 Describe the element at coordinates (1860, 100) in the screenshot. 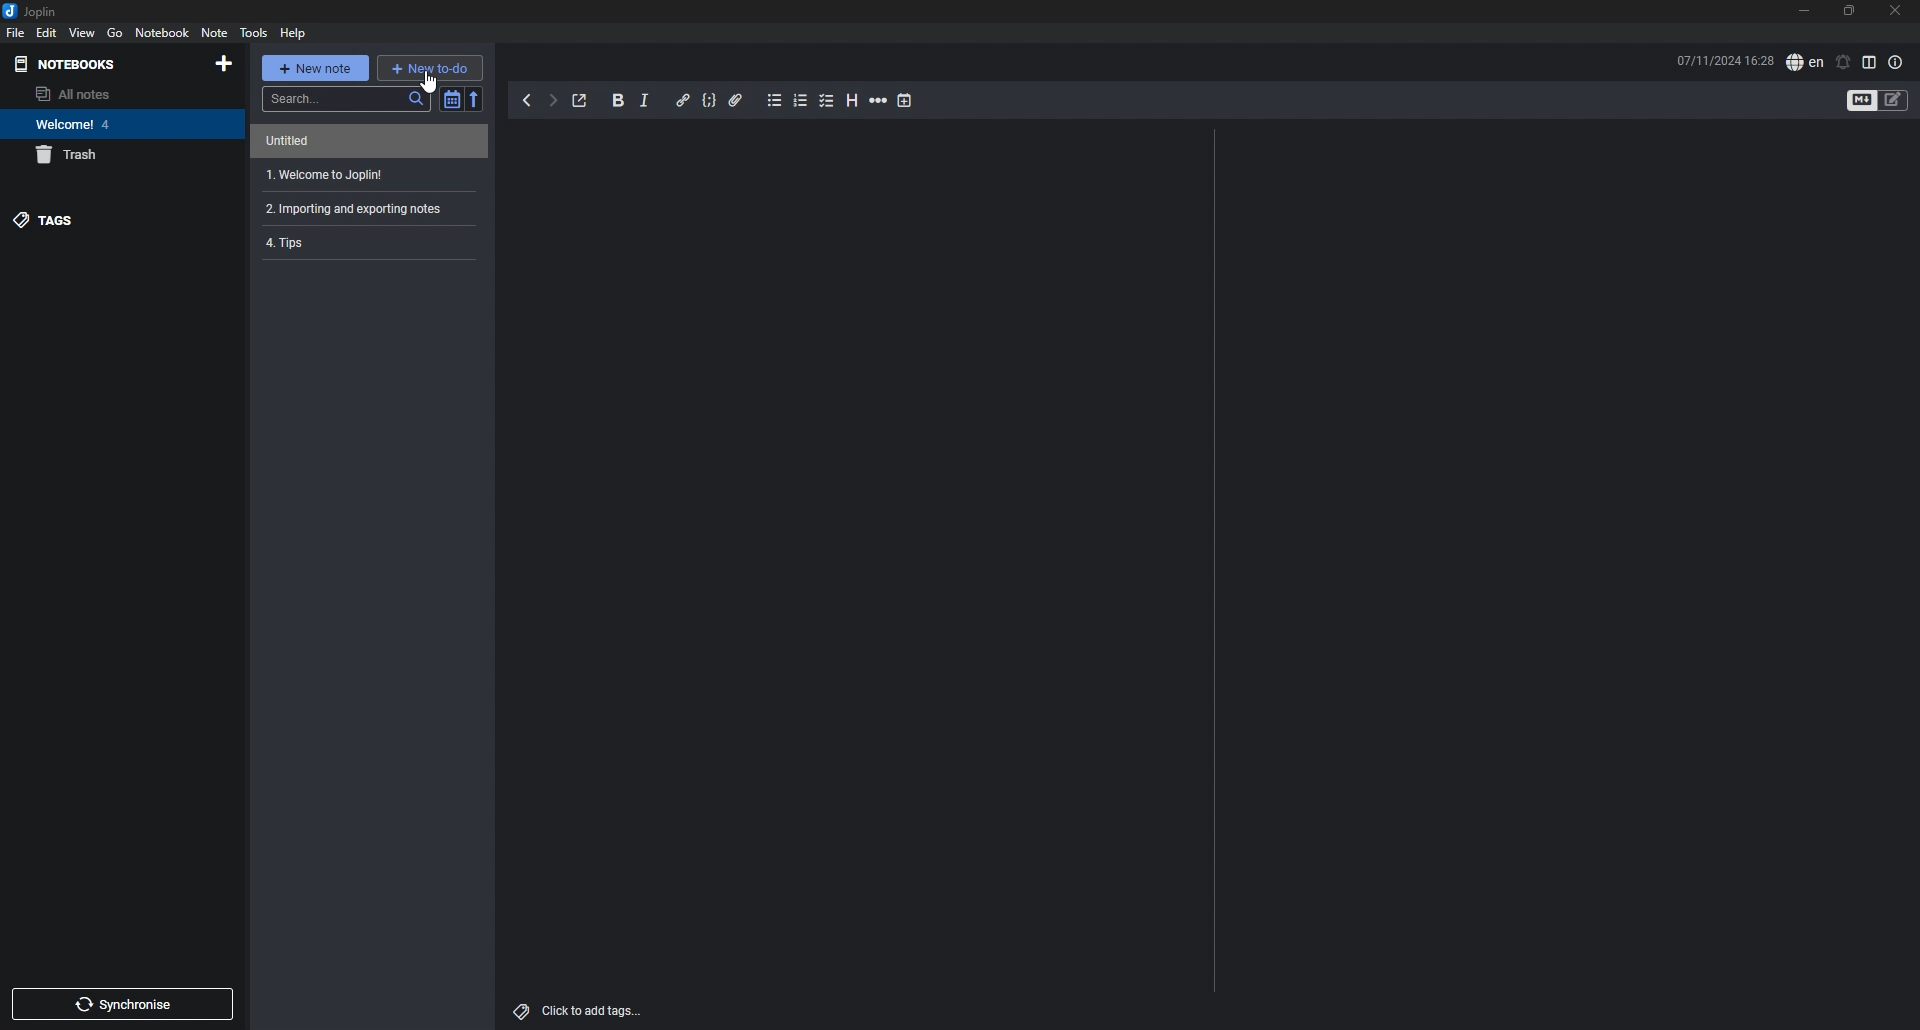

I see `toggle editor` at that location.